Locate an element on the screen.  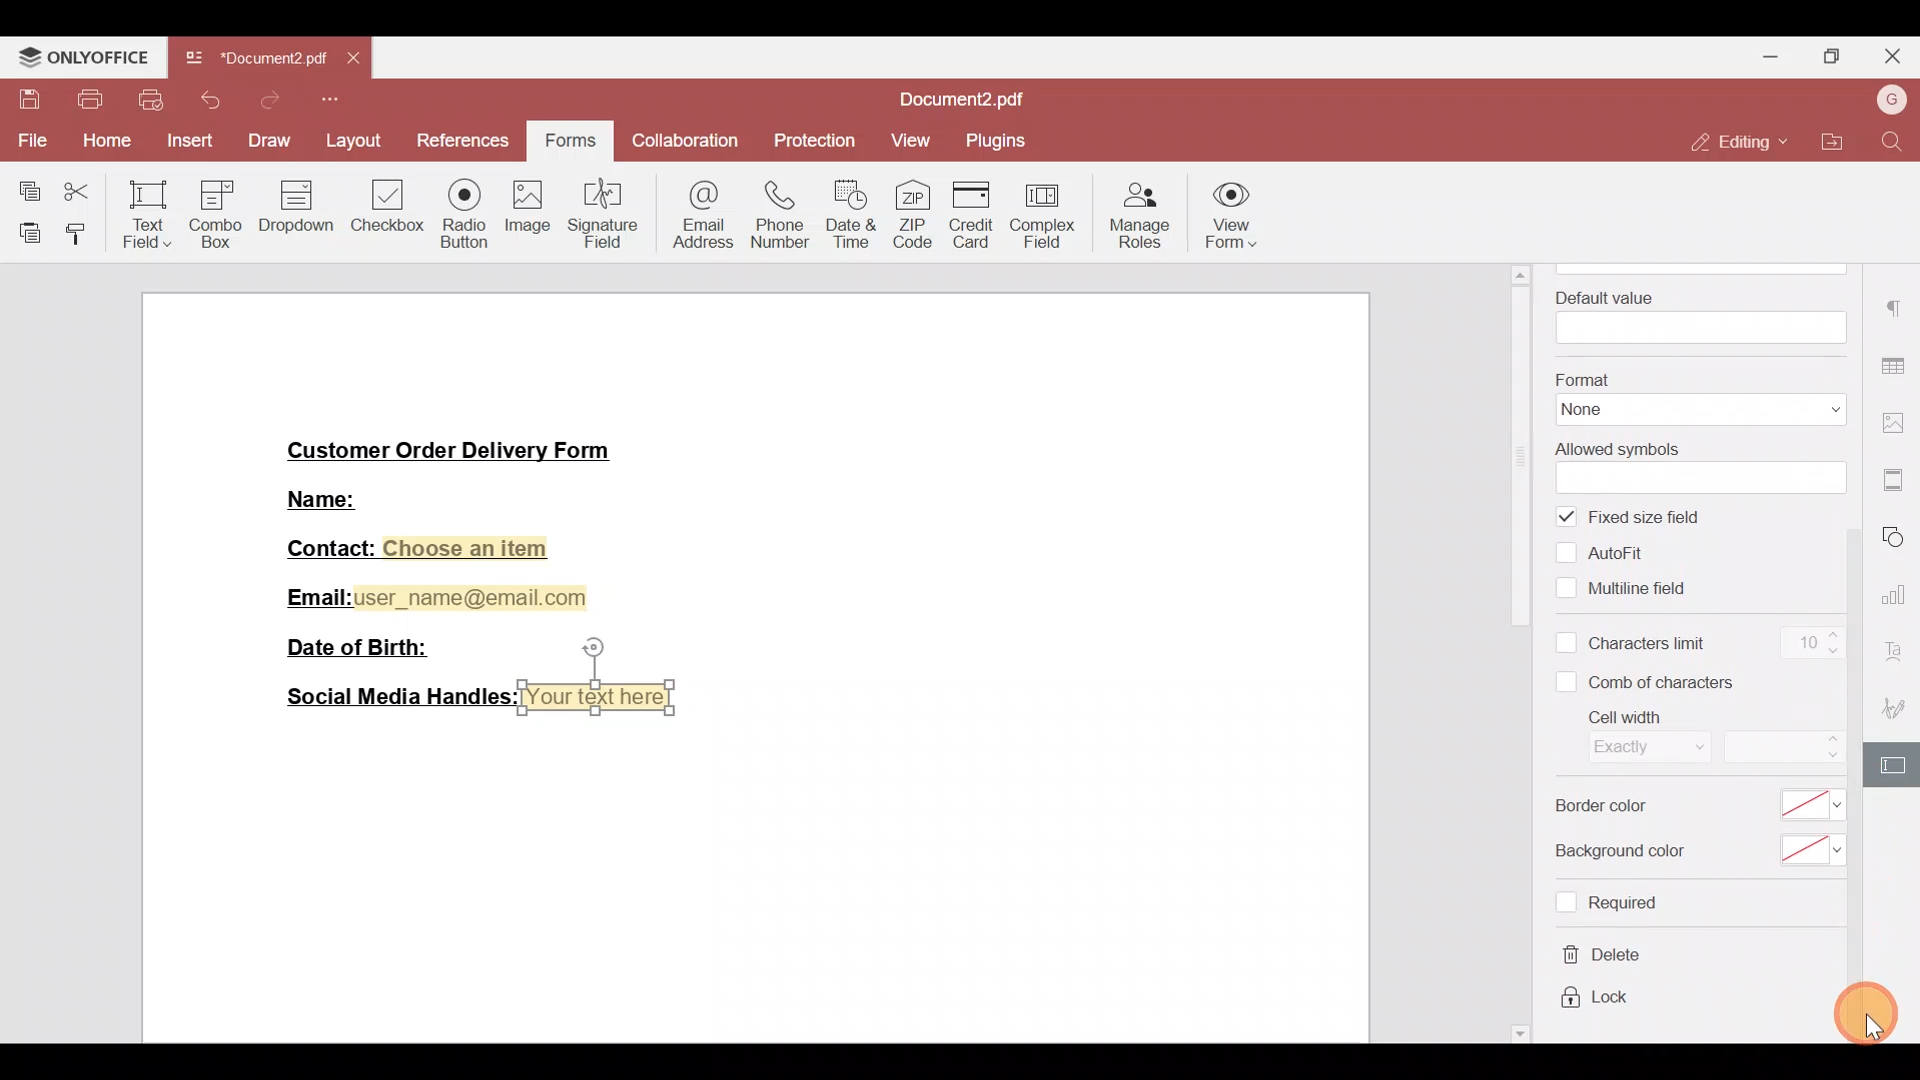
Manage roles is located at coordinates (1142, 212).